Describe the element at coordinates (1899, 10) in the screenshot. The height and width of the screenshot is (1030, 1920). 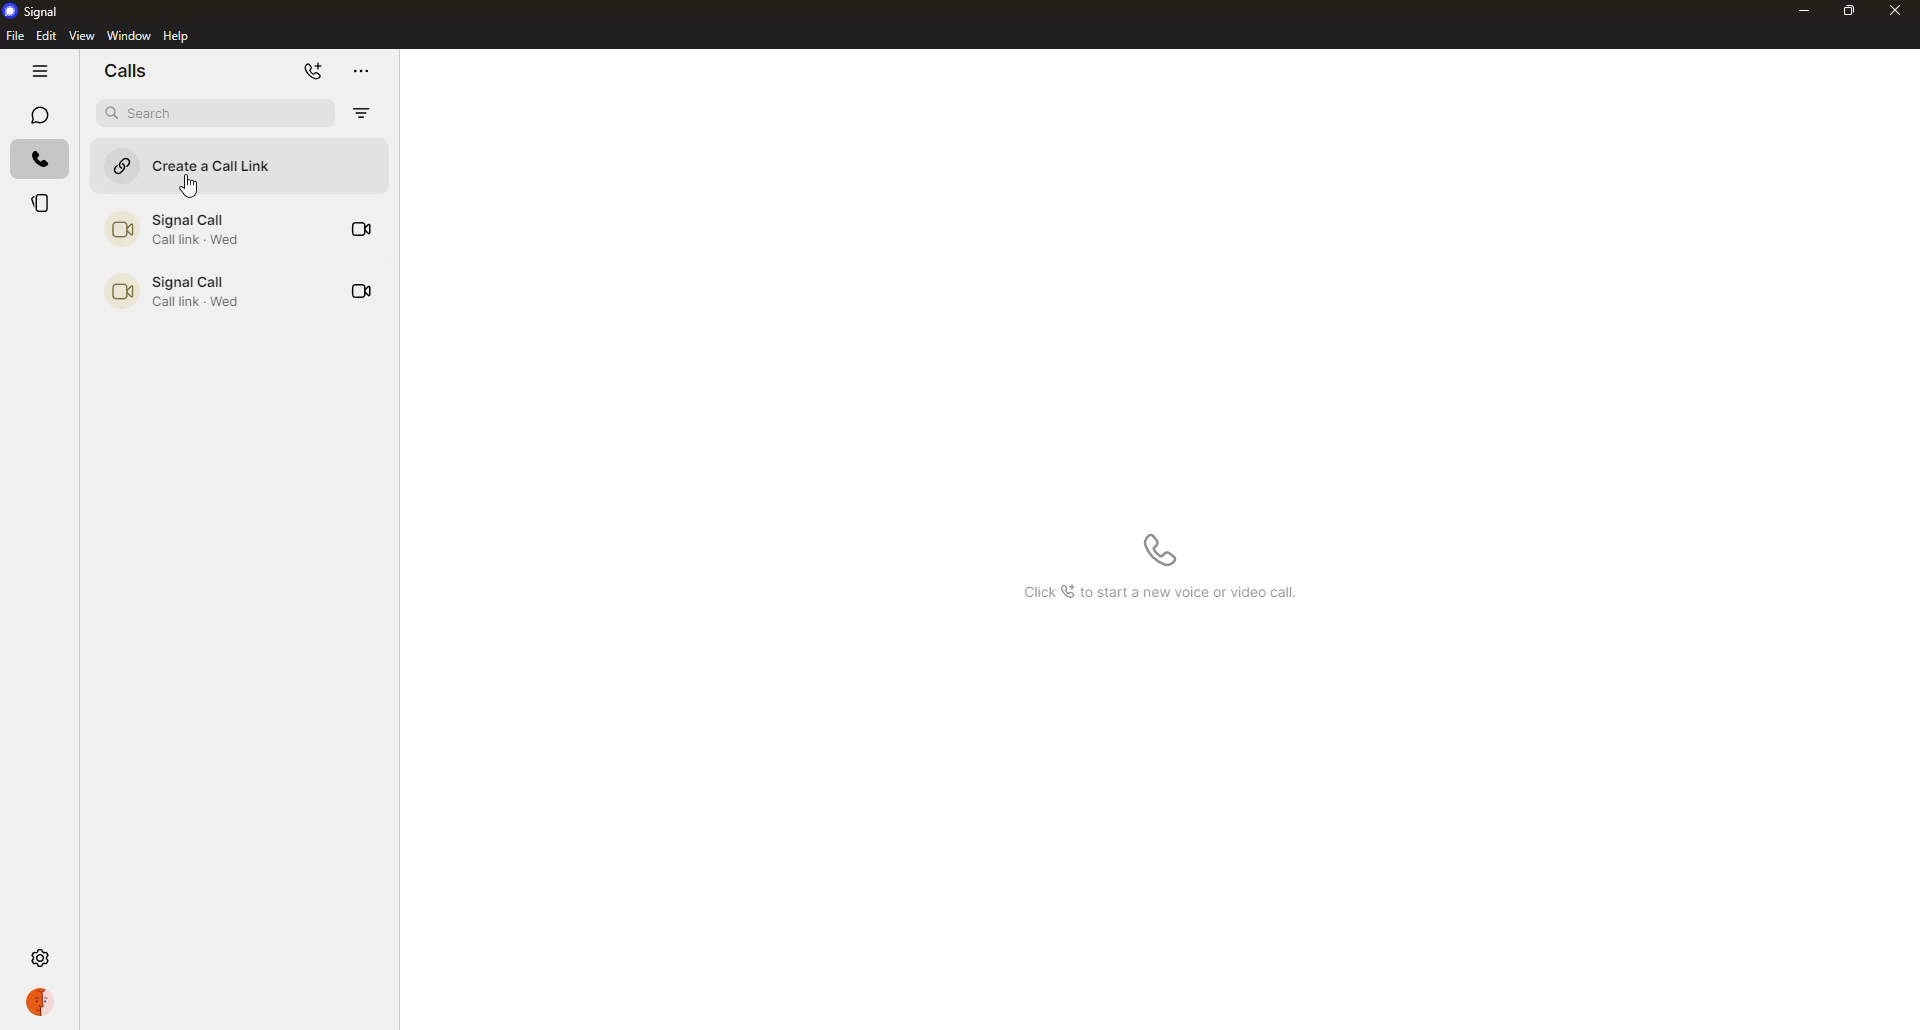
I see `close` at that location.